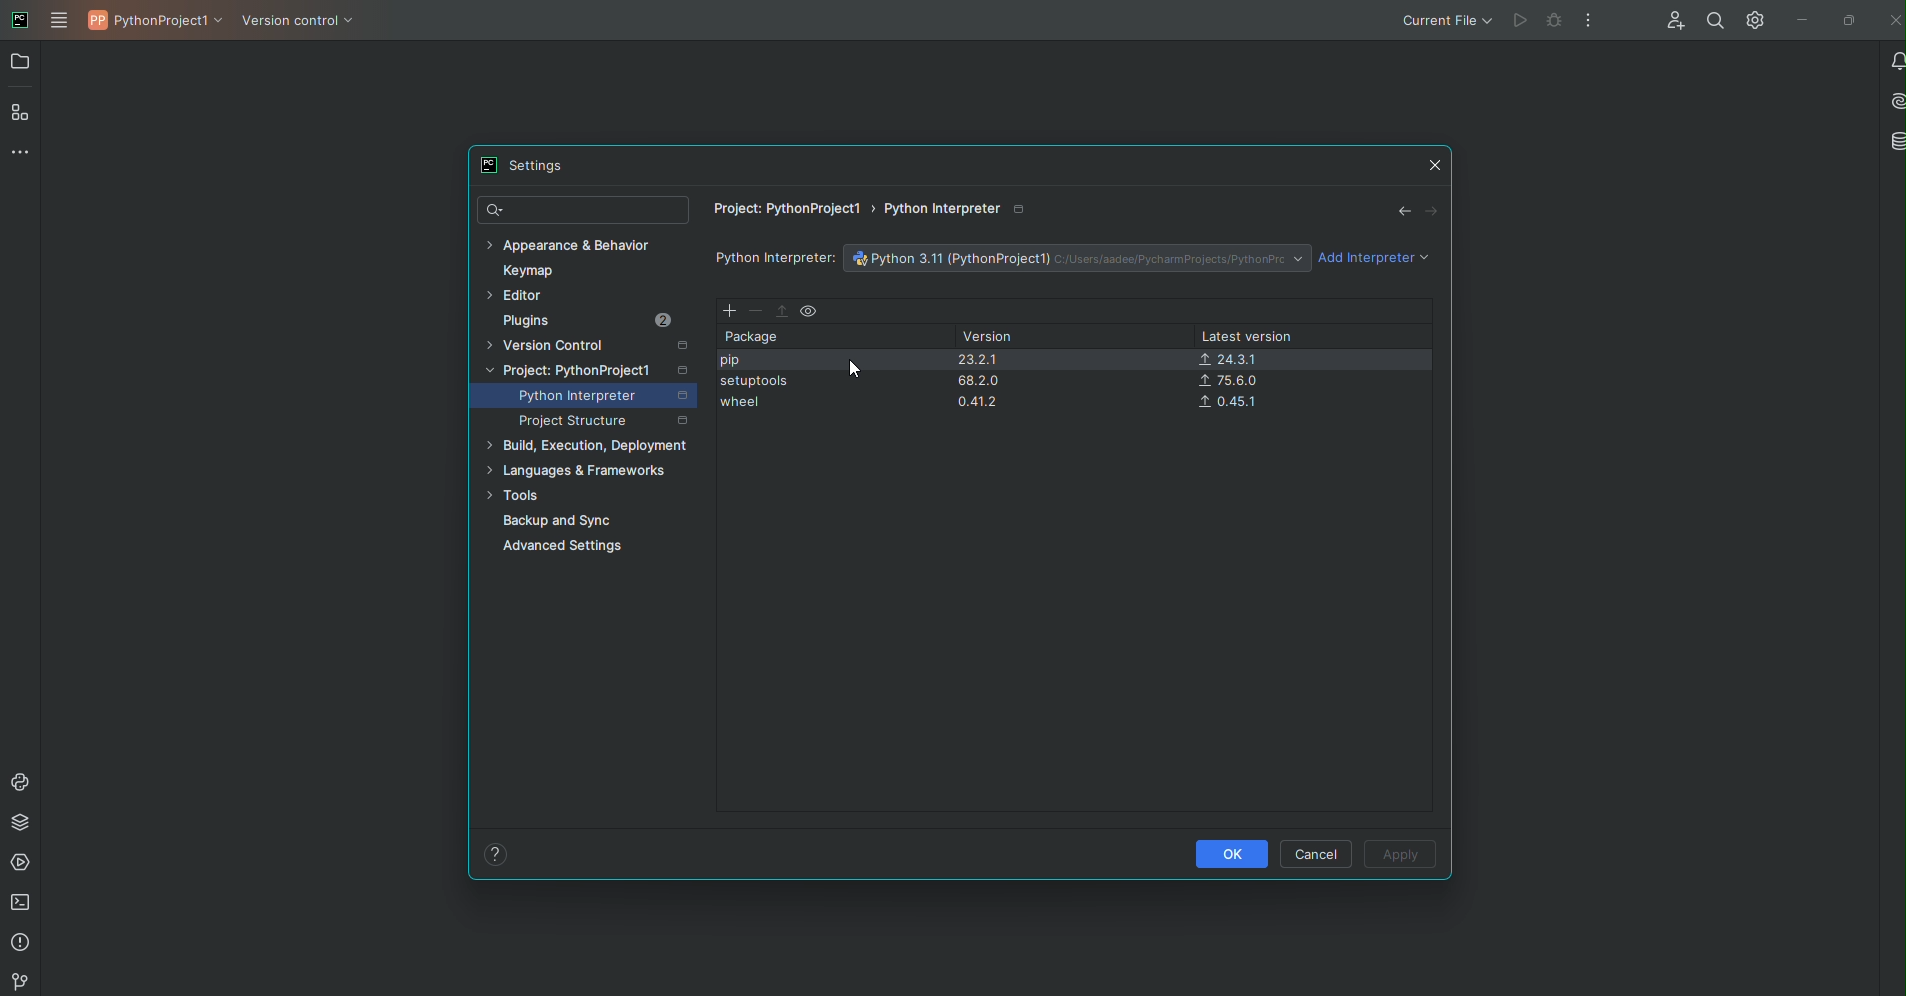 Image resolution: width=1906 pixels, height=996 pixels. What do you see at coordinates (1233, 382) in the screenshot?
I see `Version names` at bounding box center [1233, 382].